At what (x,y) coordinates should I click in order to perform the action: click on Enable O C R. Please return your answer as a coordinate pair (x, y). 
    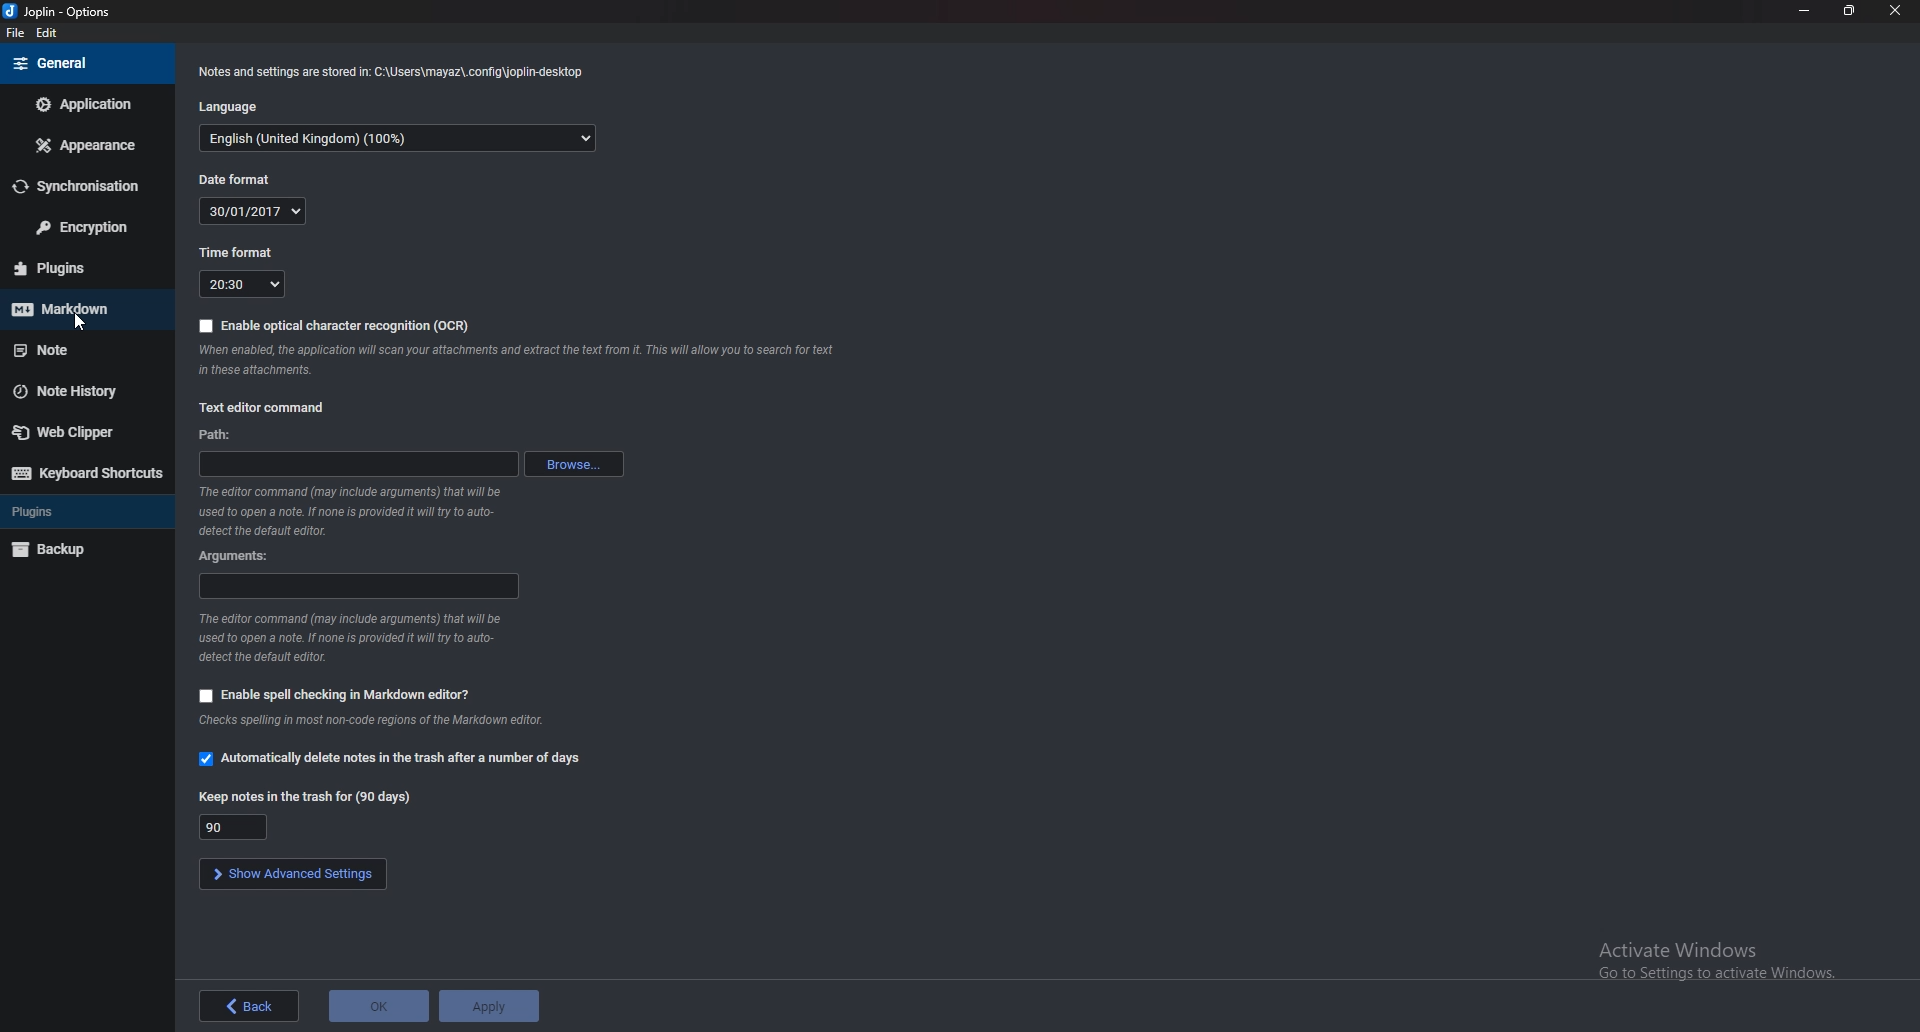
    Looking at the image, I should click on (335, 325).